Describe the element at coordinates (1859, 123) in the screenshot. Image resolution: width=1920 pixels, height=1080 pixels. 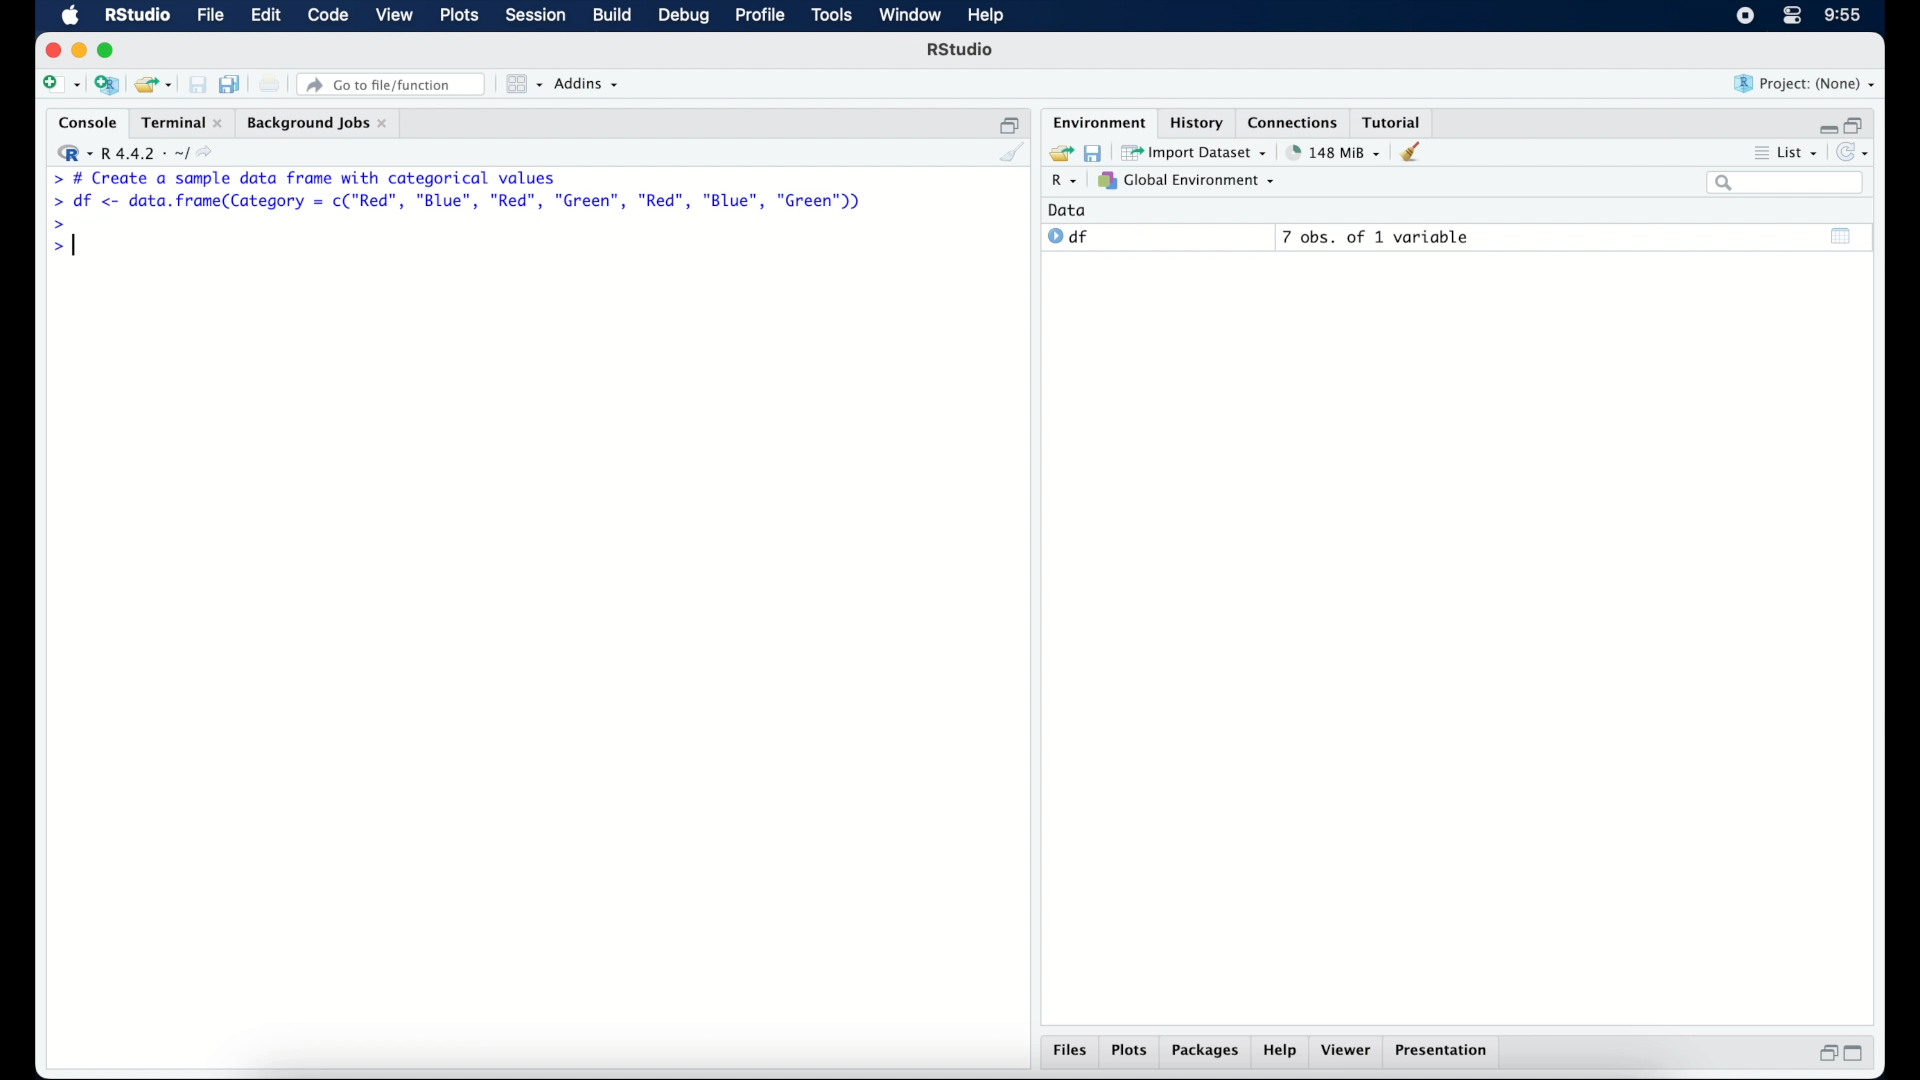
I see `restore down` at that location.